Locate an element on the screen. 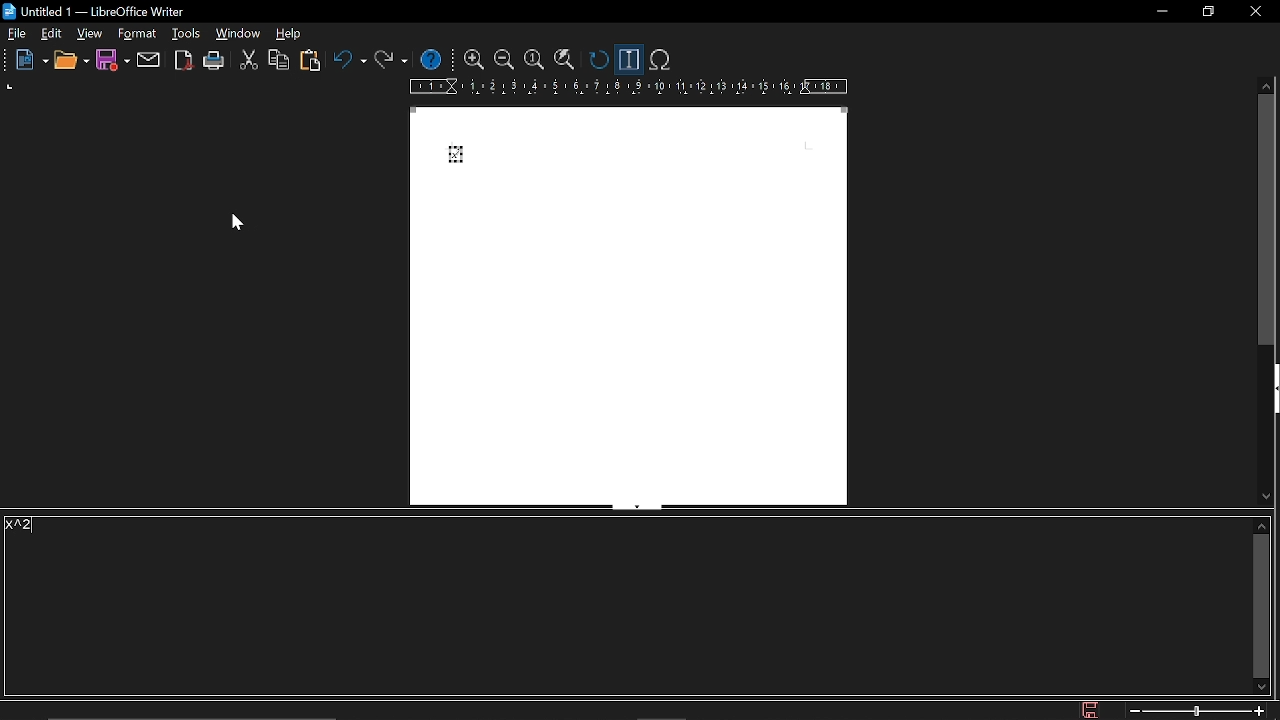 The height and width of the screenshot is (720, 1280). open is located at coordinates (73, 61).